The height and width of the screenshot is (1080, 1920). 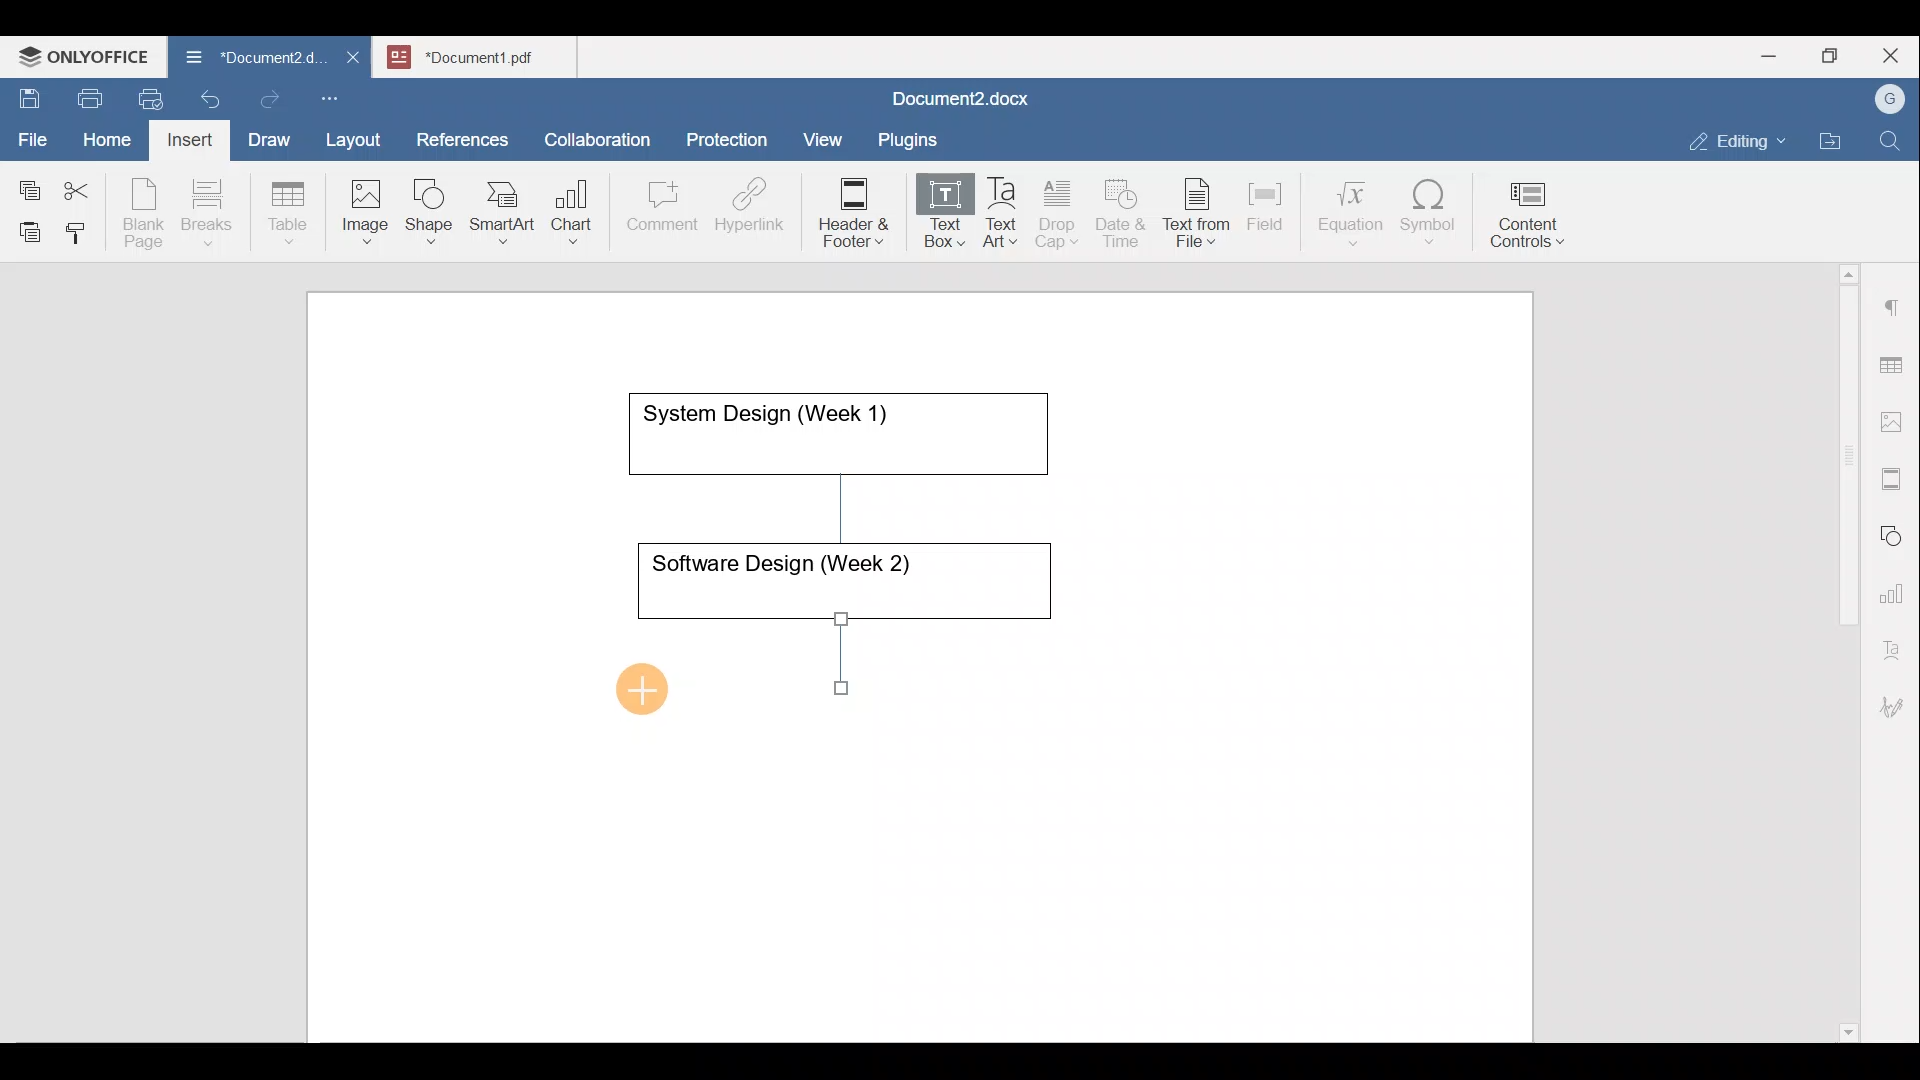 I want to click on Print file, so click(x=86, y=95).